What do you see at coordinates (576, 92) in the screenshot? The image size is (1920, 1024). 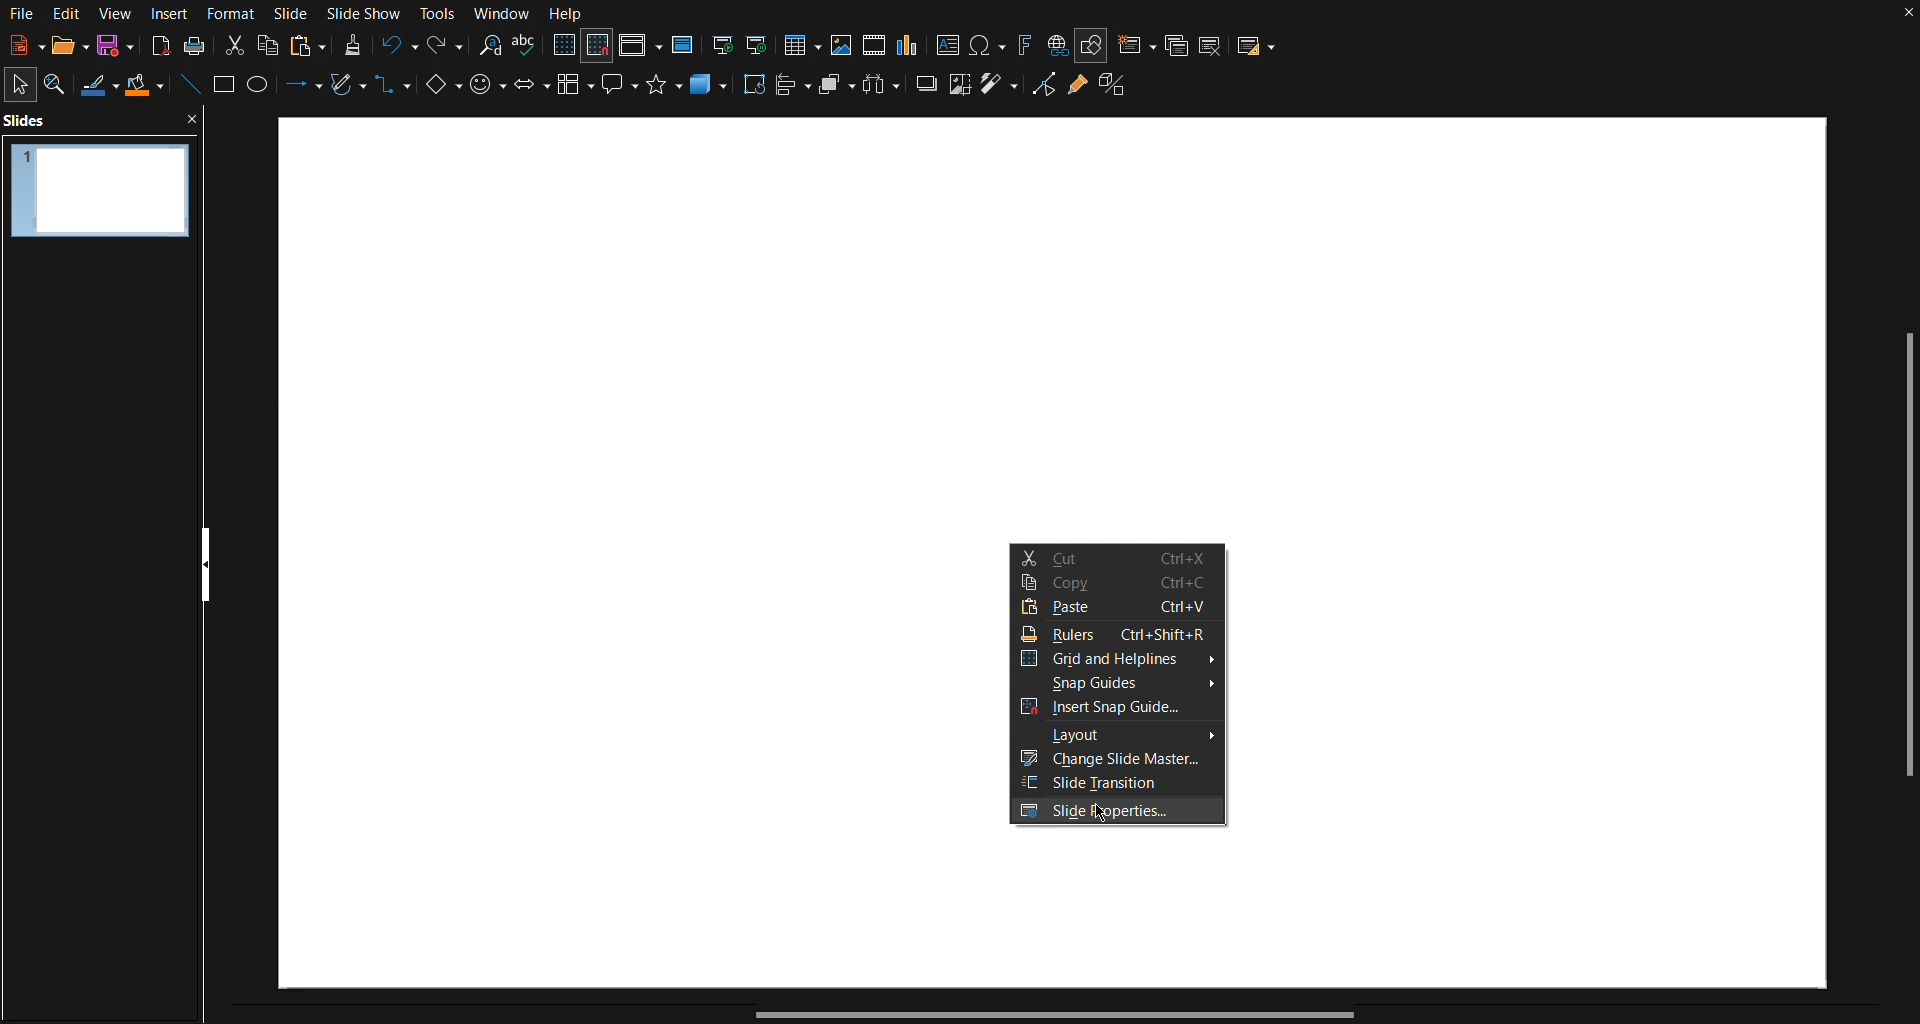 I see `Flowcharts` at bounding box center [576, 92].